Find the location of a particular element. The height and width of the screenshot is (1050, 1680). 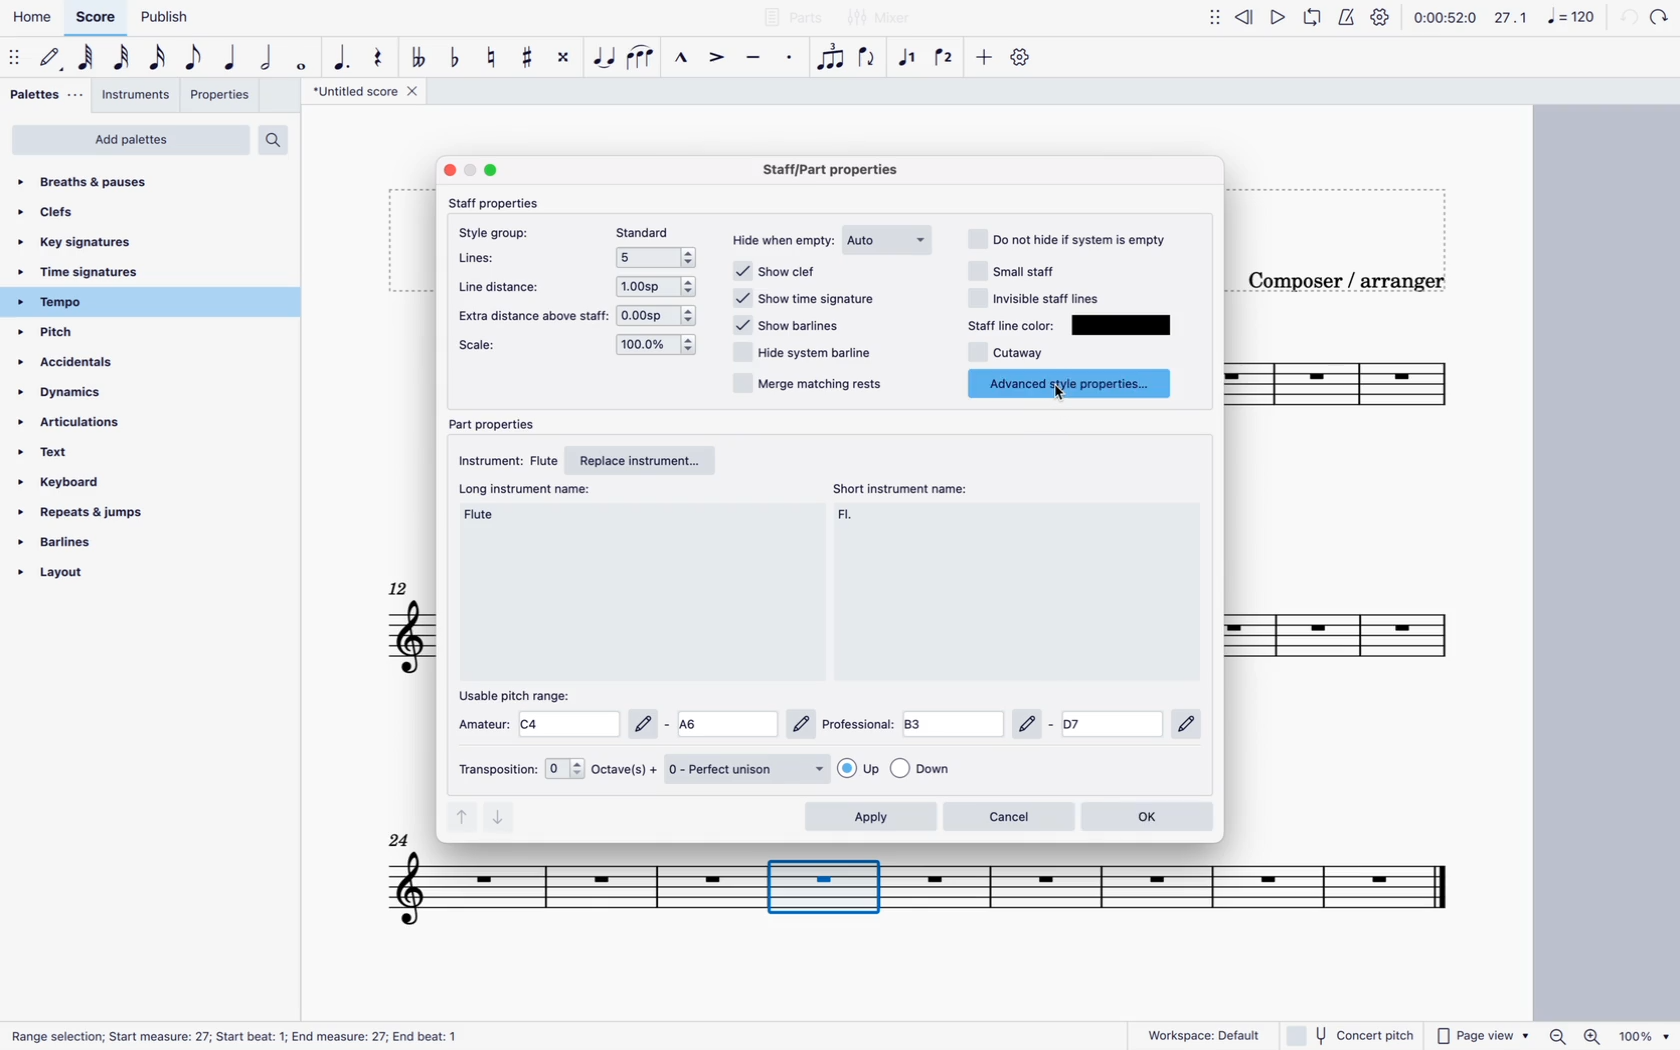

show time signature is located at coordinates (803, 299).